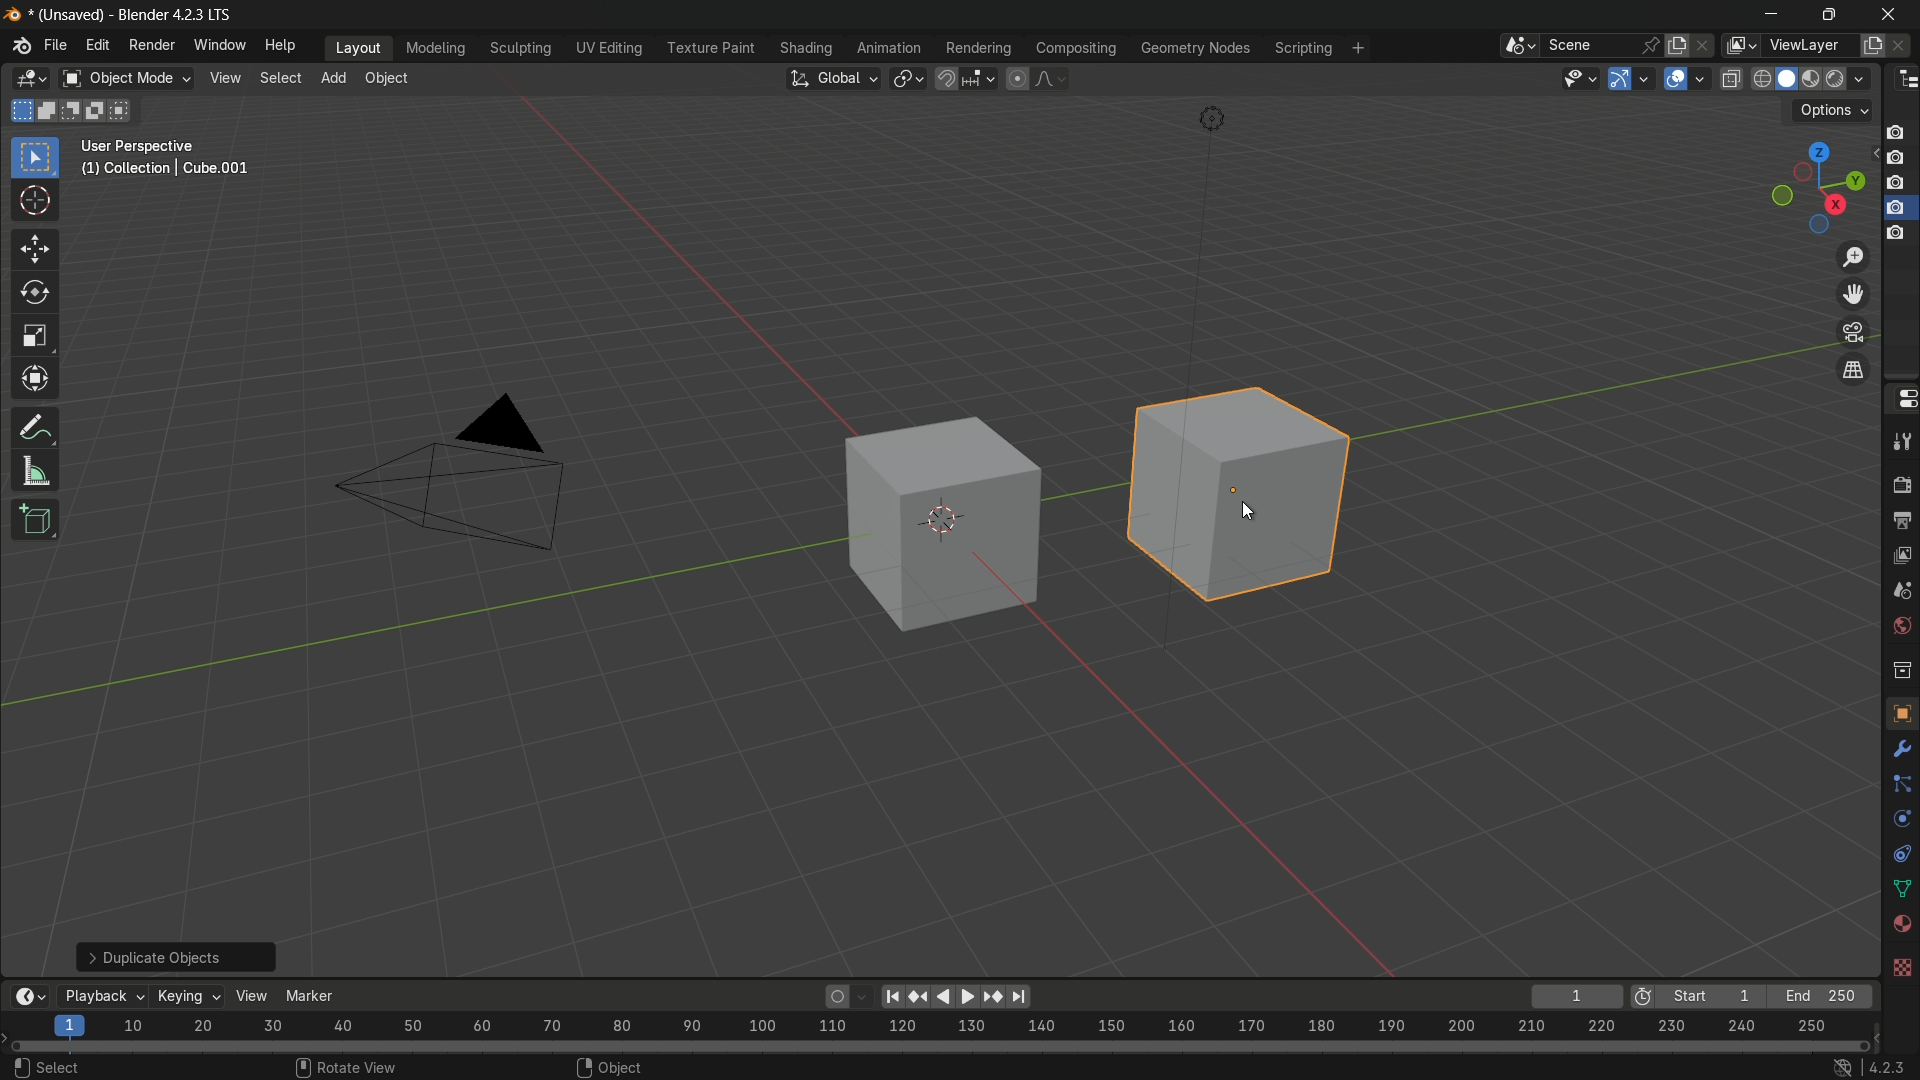 The height and width of the screenshot is (1080, 1920). What do you see at coordinates (1904, 81) in the screenshot?
I see `editor type` at bounding box center [1904, 81].